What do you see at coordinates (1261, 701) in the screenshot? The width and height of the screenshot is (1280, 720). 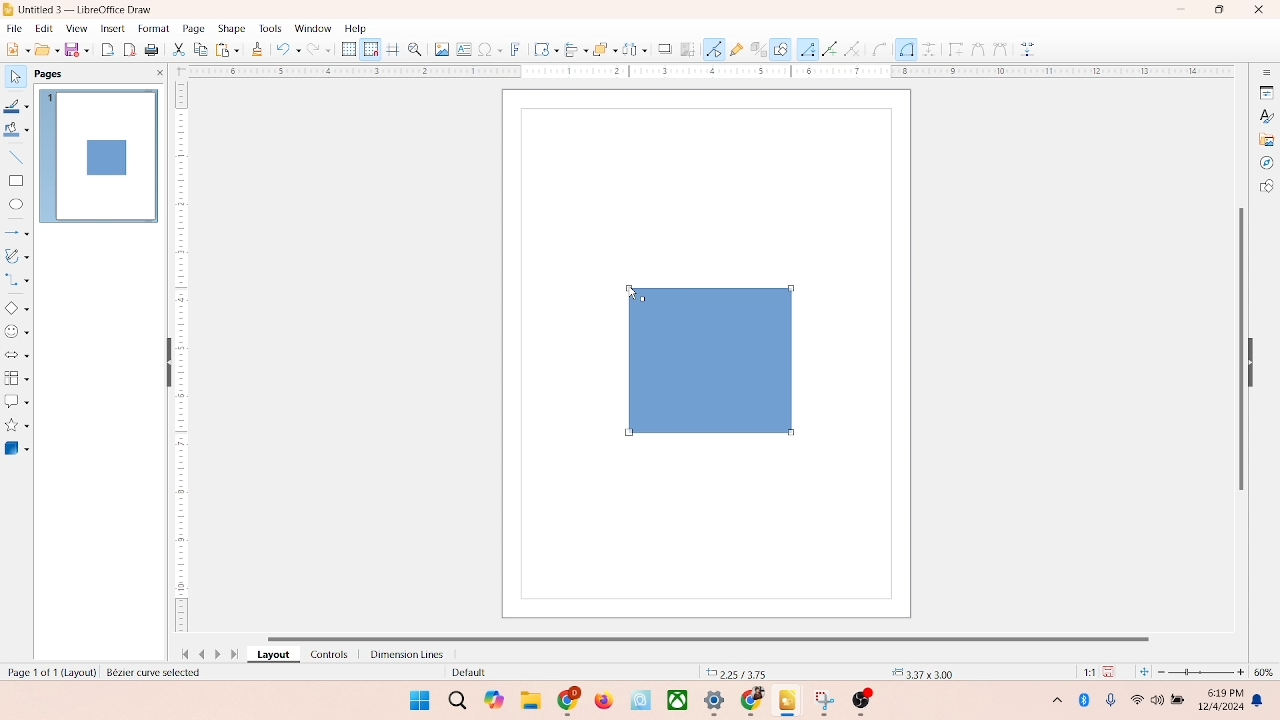 I see `notification` at bounding box center [1261, 701].